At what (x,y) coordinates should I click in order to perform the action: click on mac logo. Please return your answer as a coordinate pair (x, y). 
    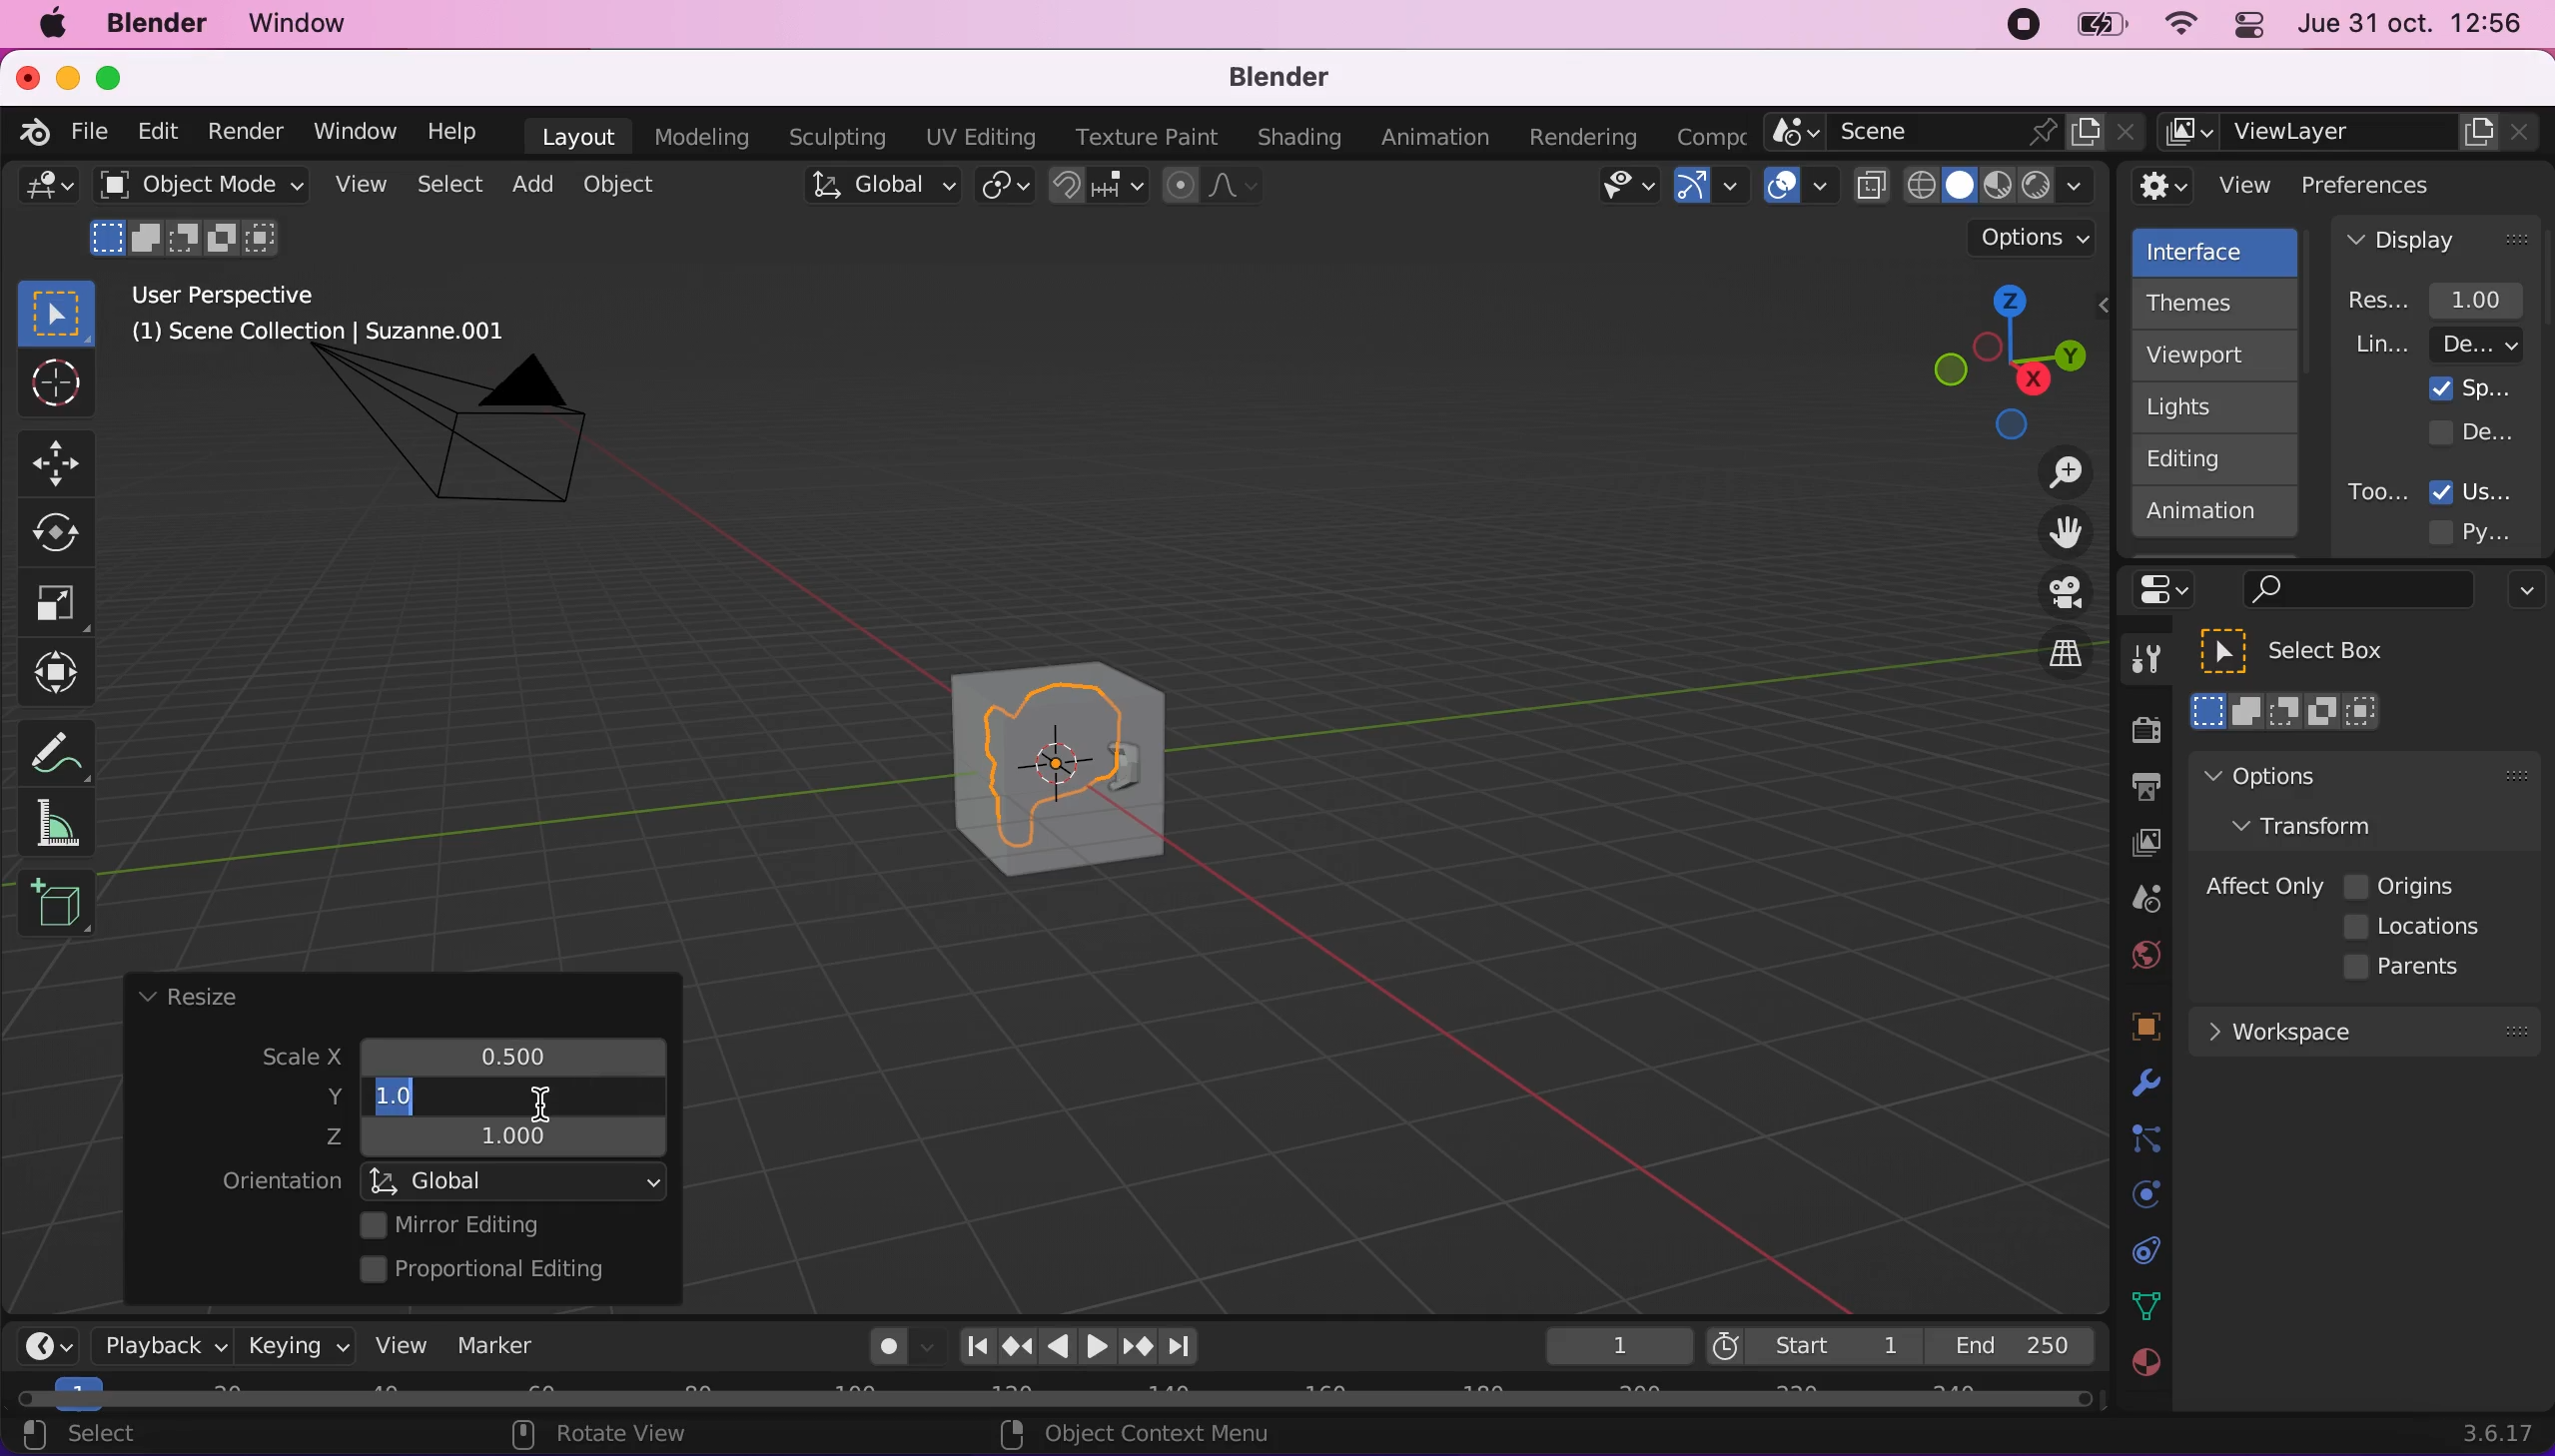
    Looking at the image, I should click on (51, 26).